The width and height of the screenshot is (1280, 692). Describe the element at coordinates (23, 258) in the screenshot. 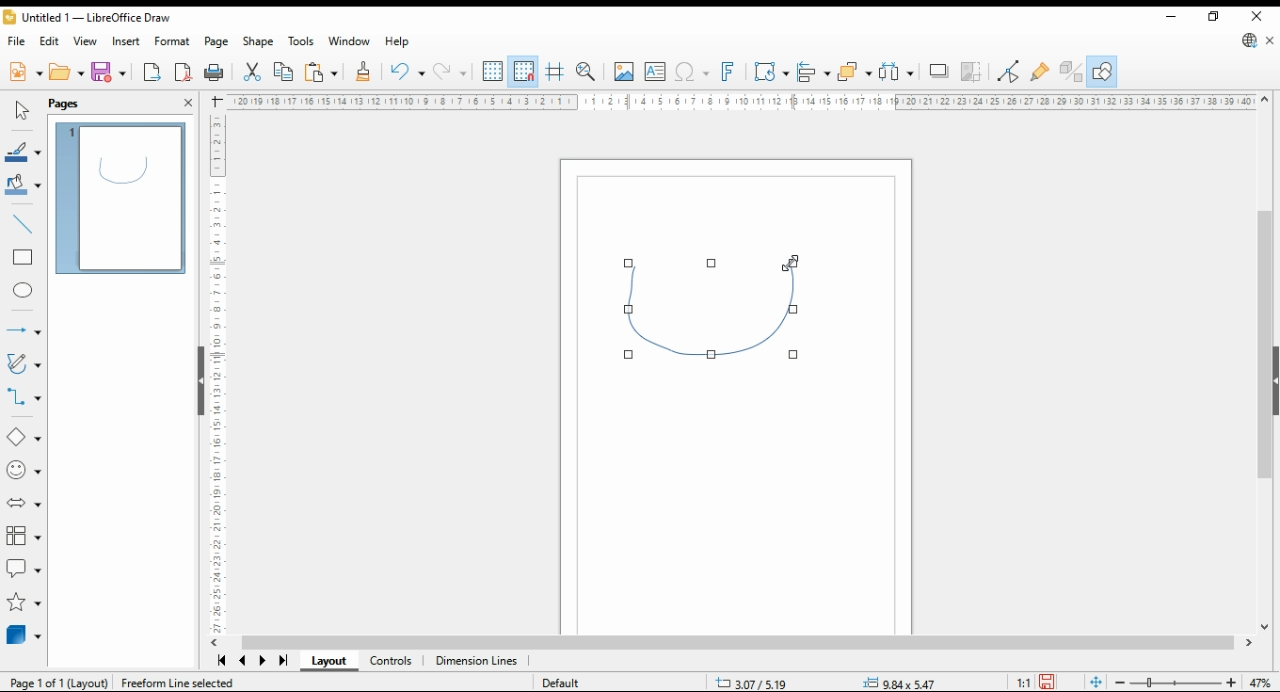

I see `rectangle` at that location.